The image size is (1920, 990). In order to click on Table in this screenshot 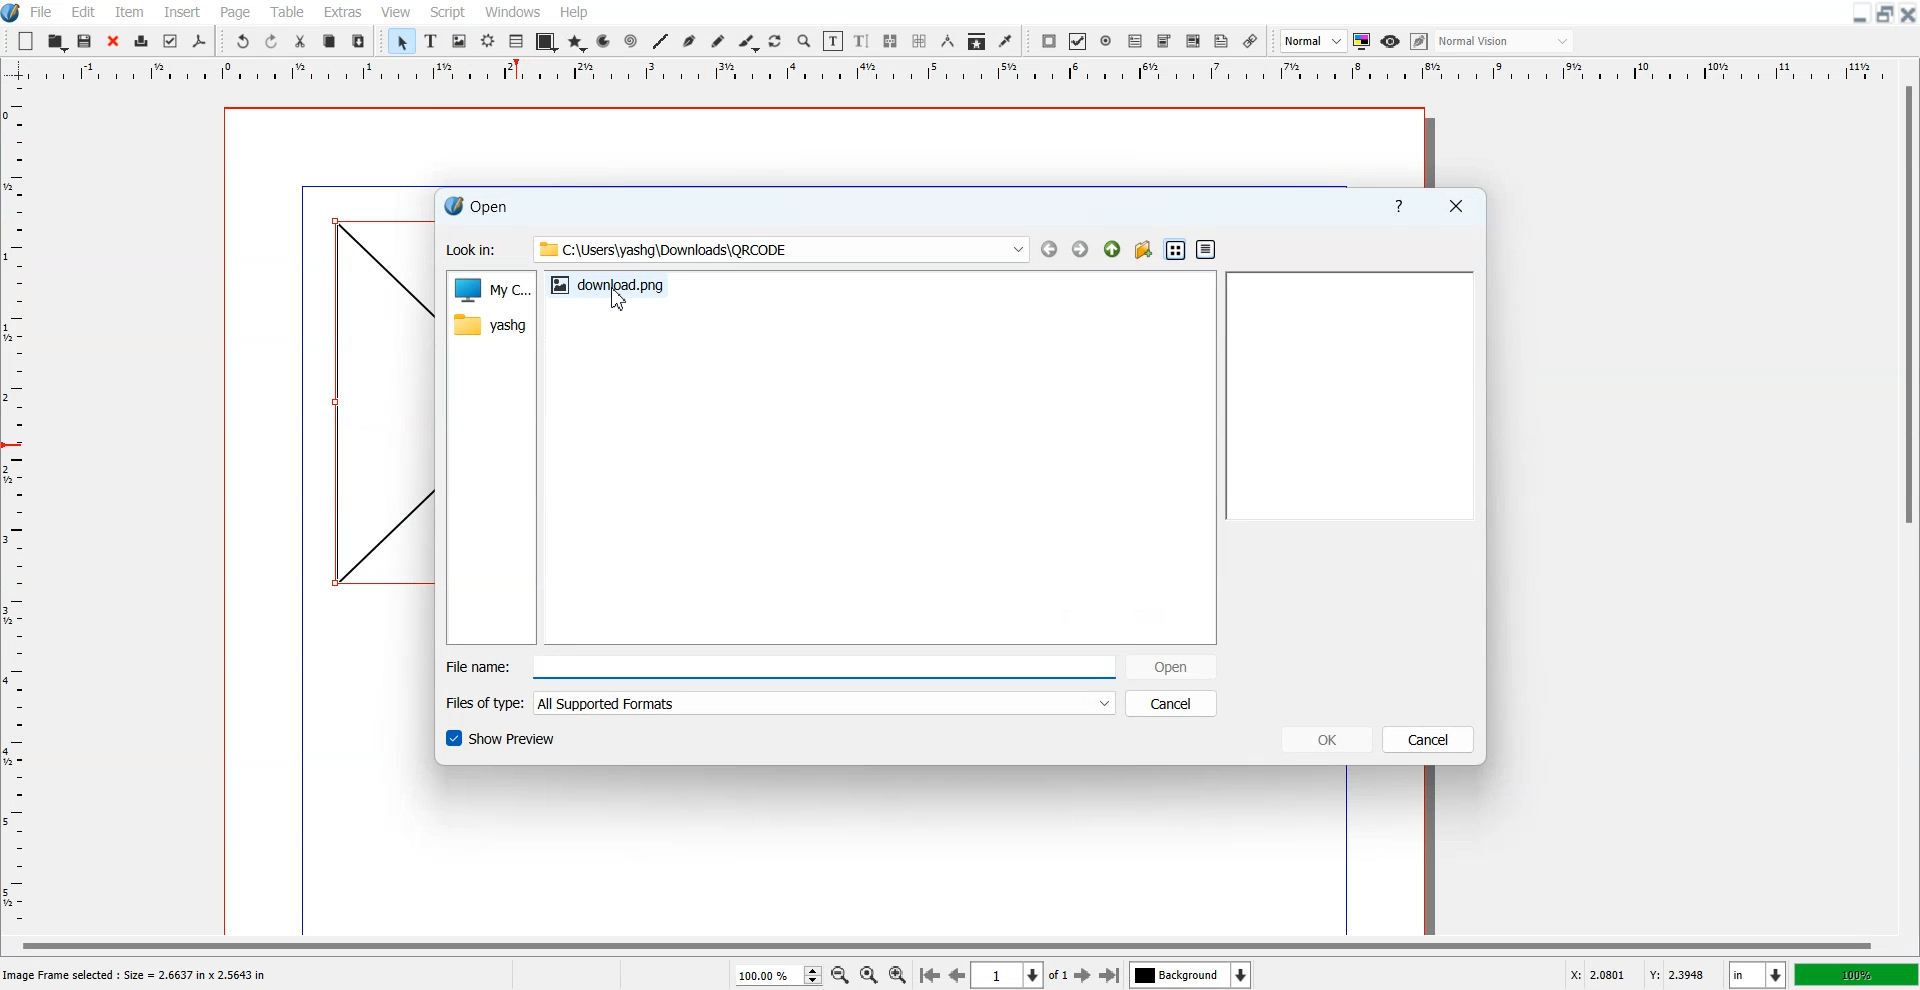, I will do `click(287, 11)`.